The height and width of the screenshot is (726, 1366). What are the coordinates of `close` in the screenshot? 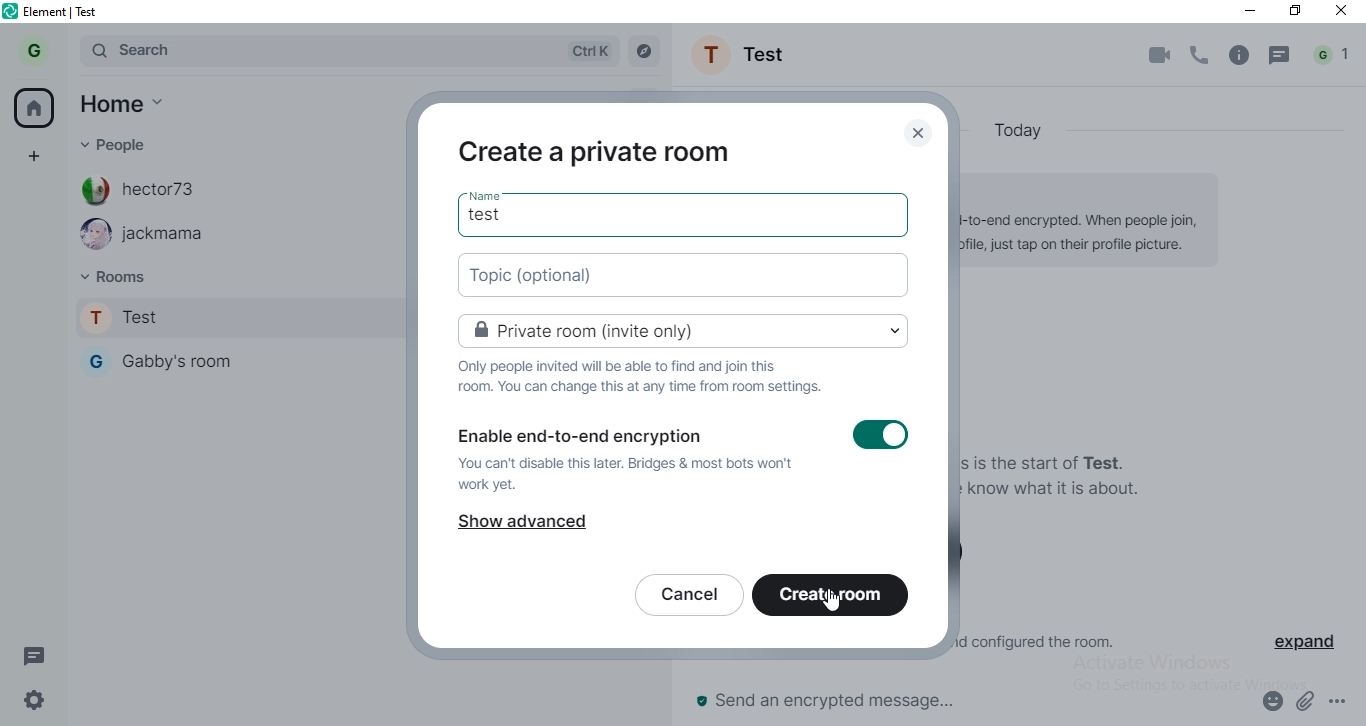 It's located at (915, 134).